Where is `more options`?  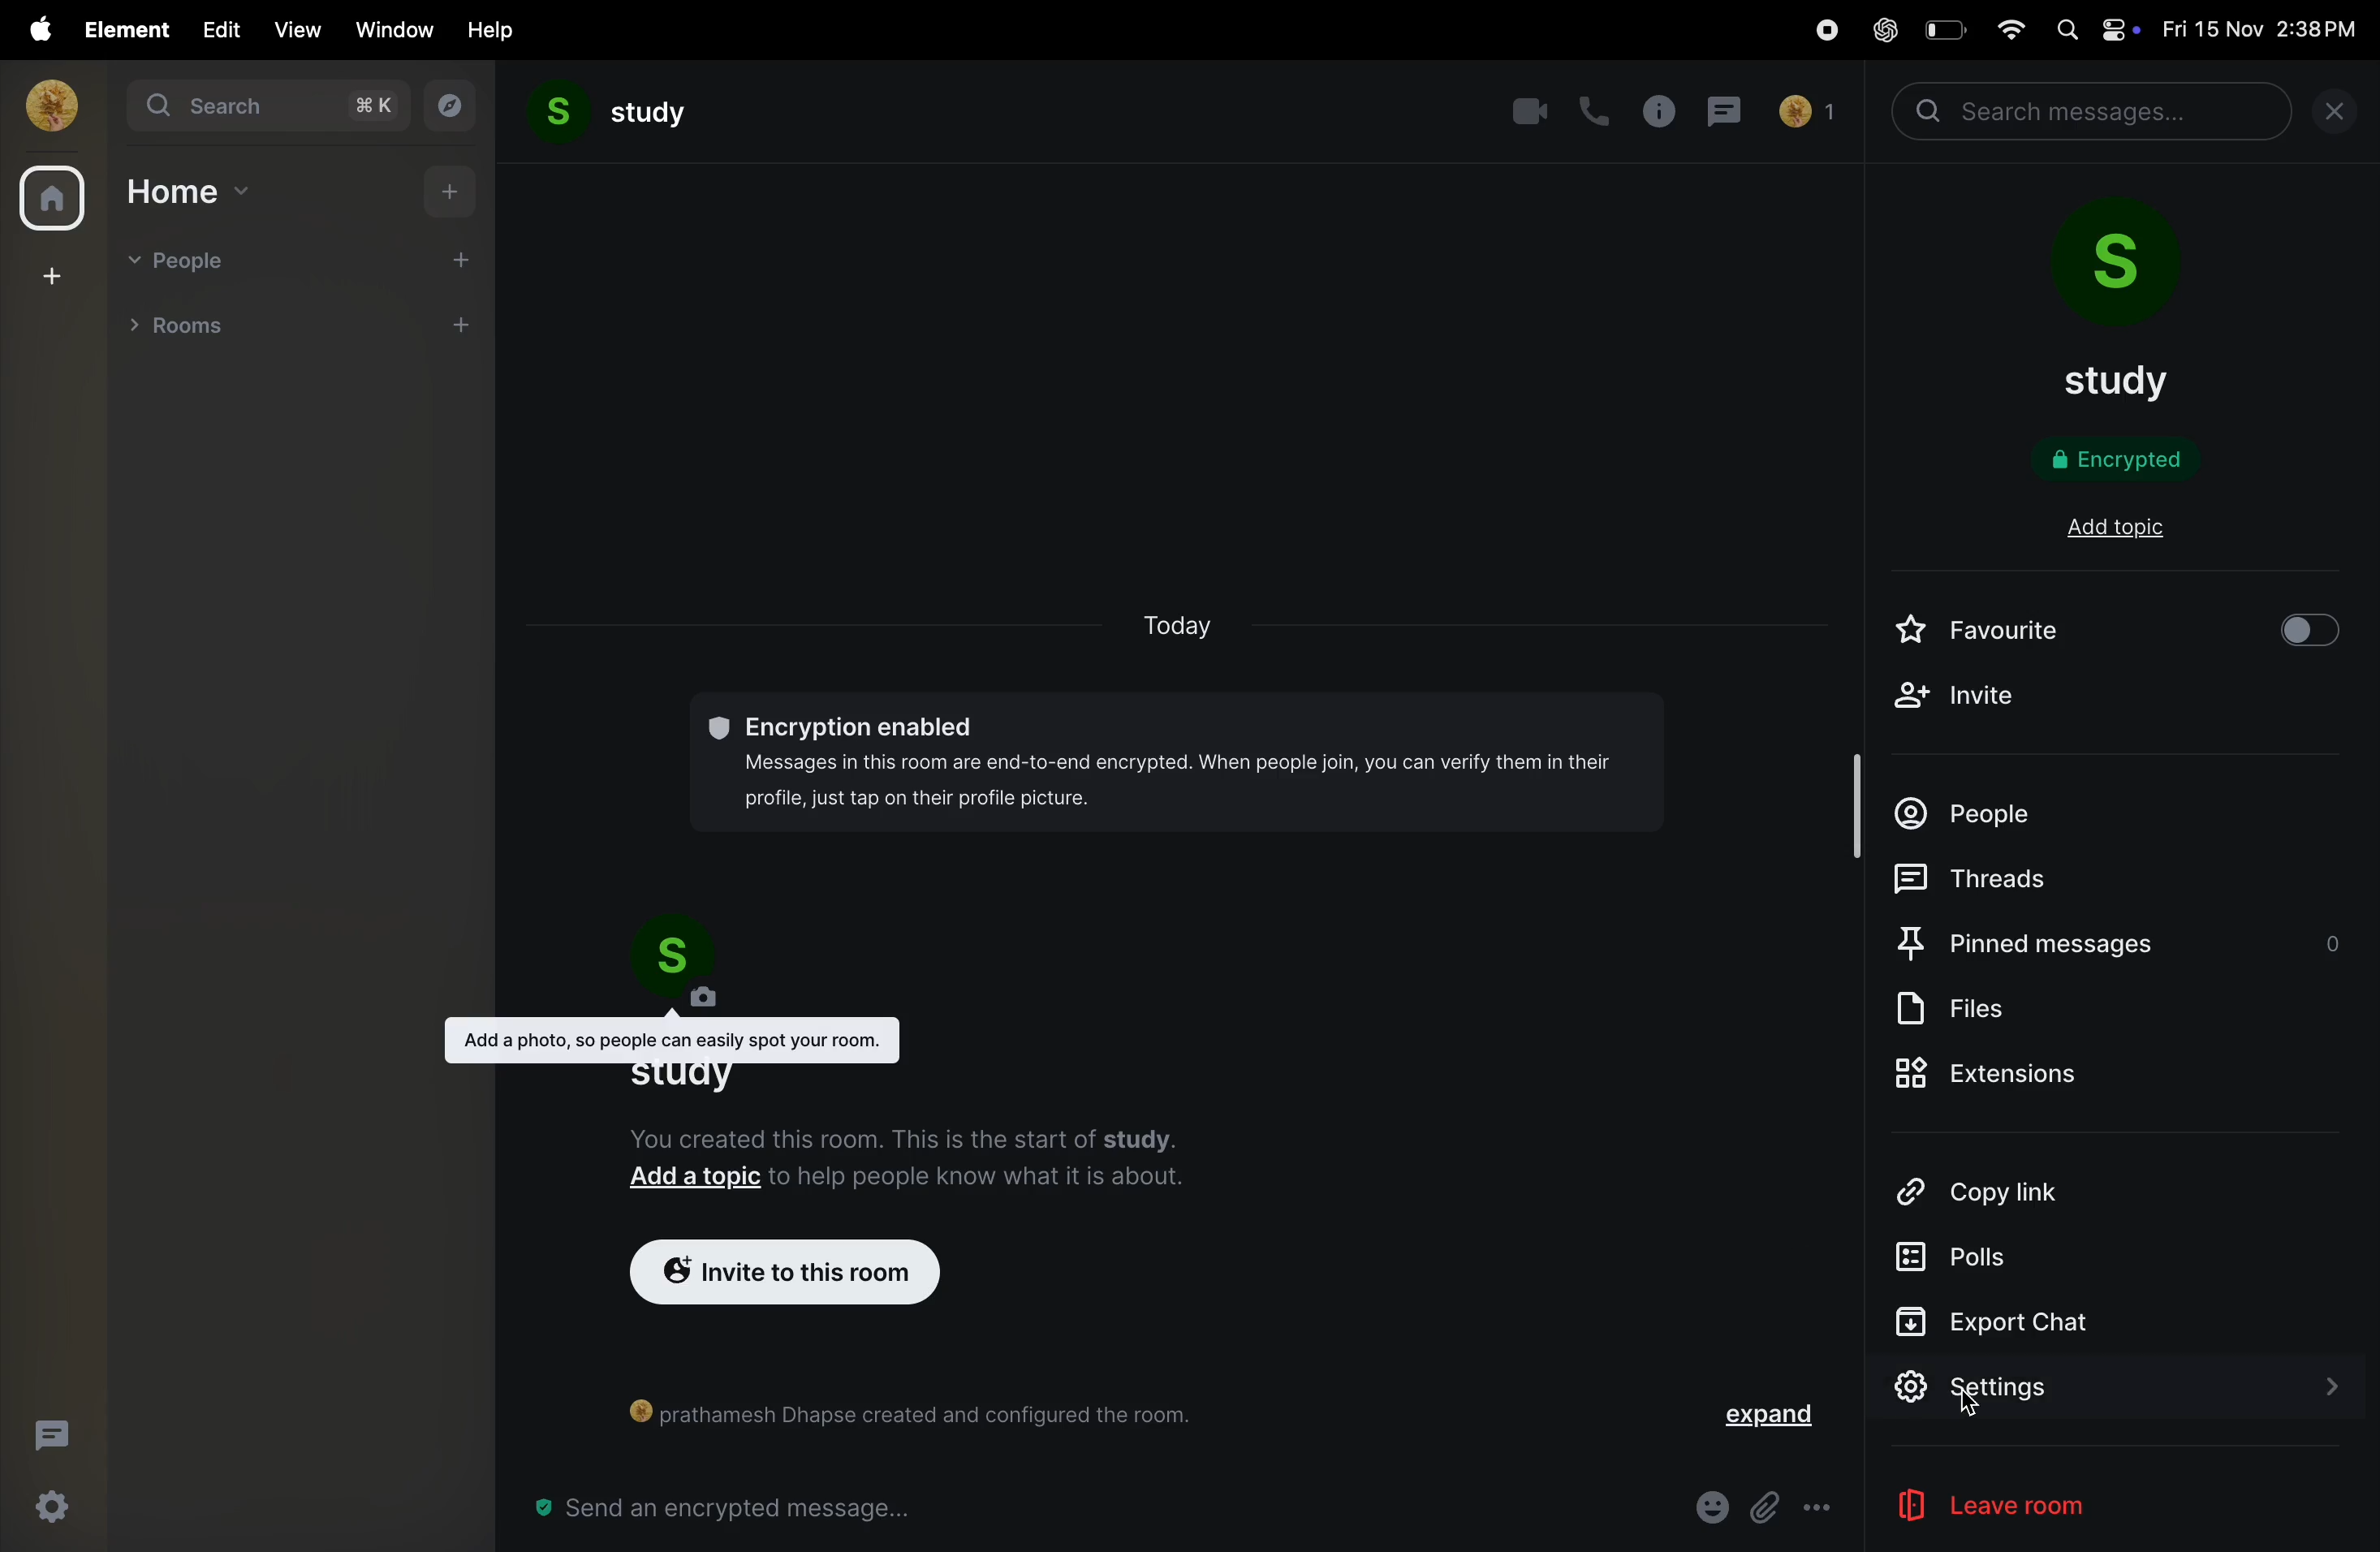
more options is located at coordinates (1820, 1509).